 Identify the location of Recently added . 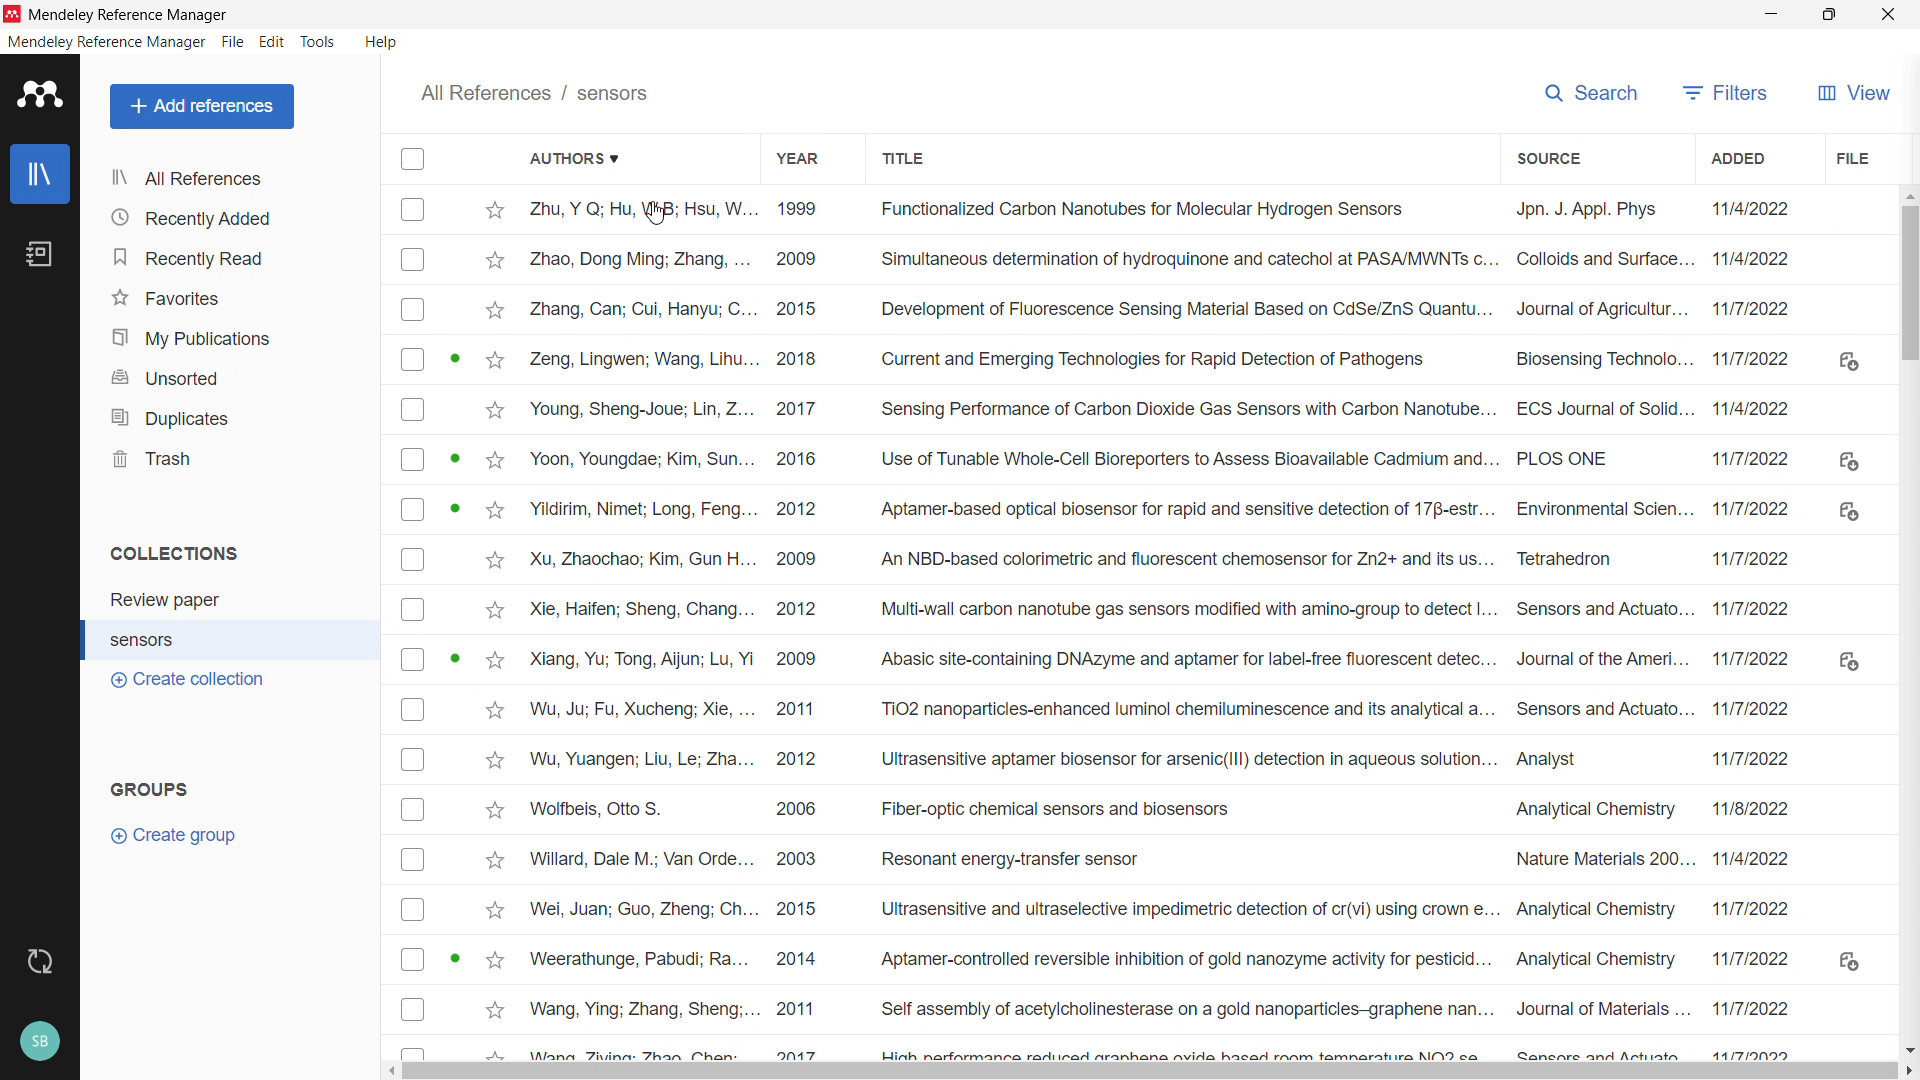
(235, 216).